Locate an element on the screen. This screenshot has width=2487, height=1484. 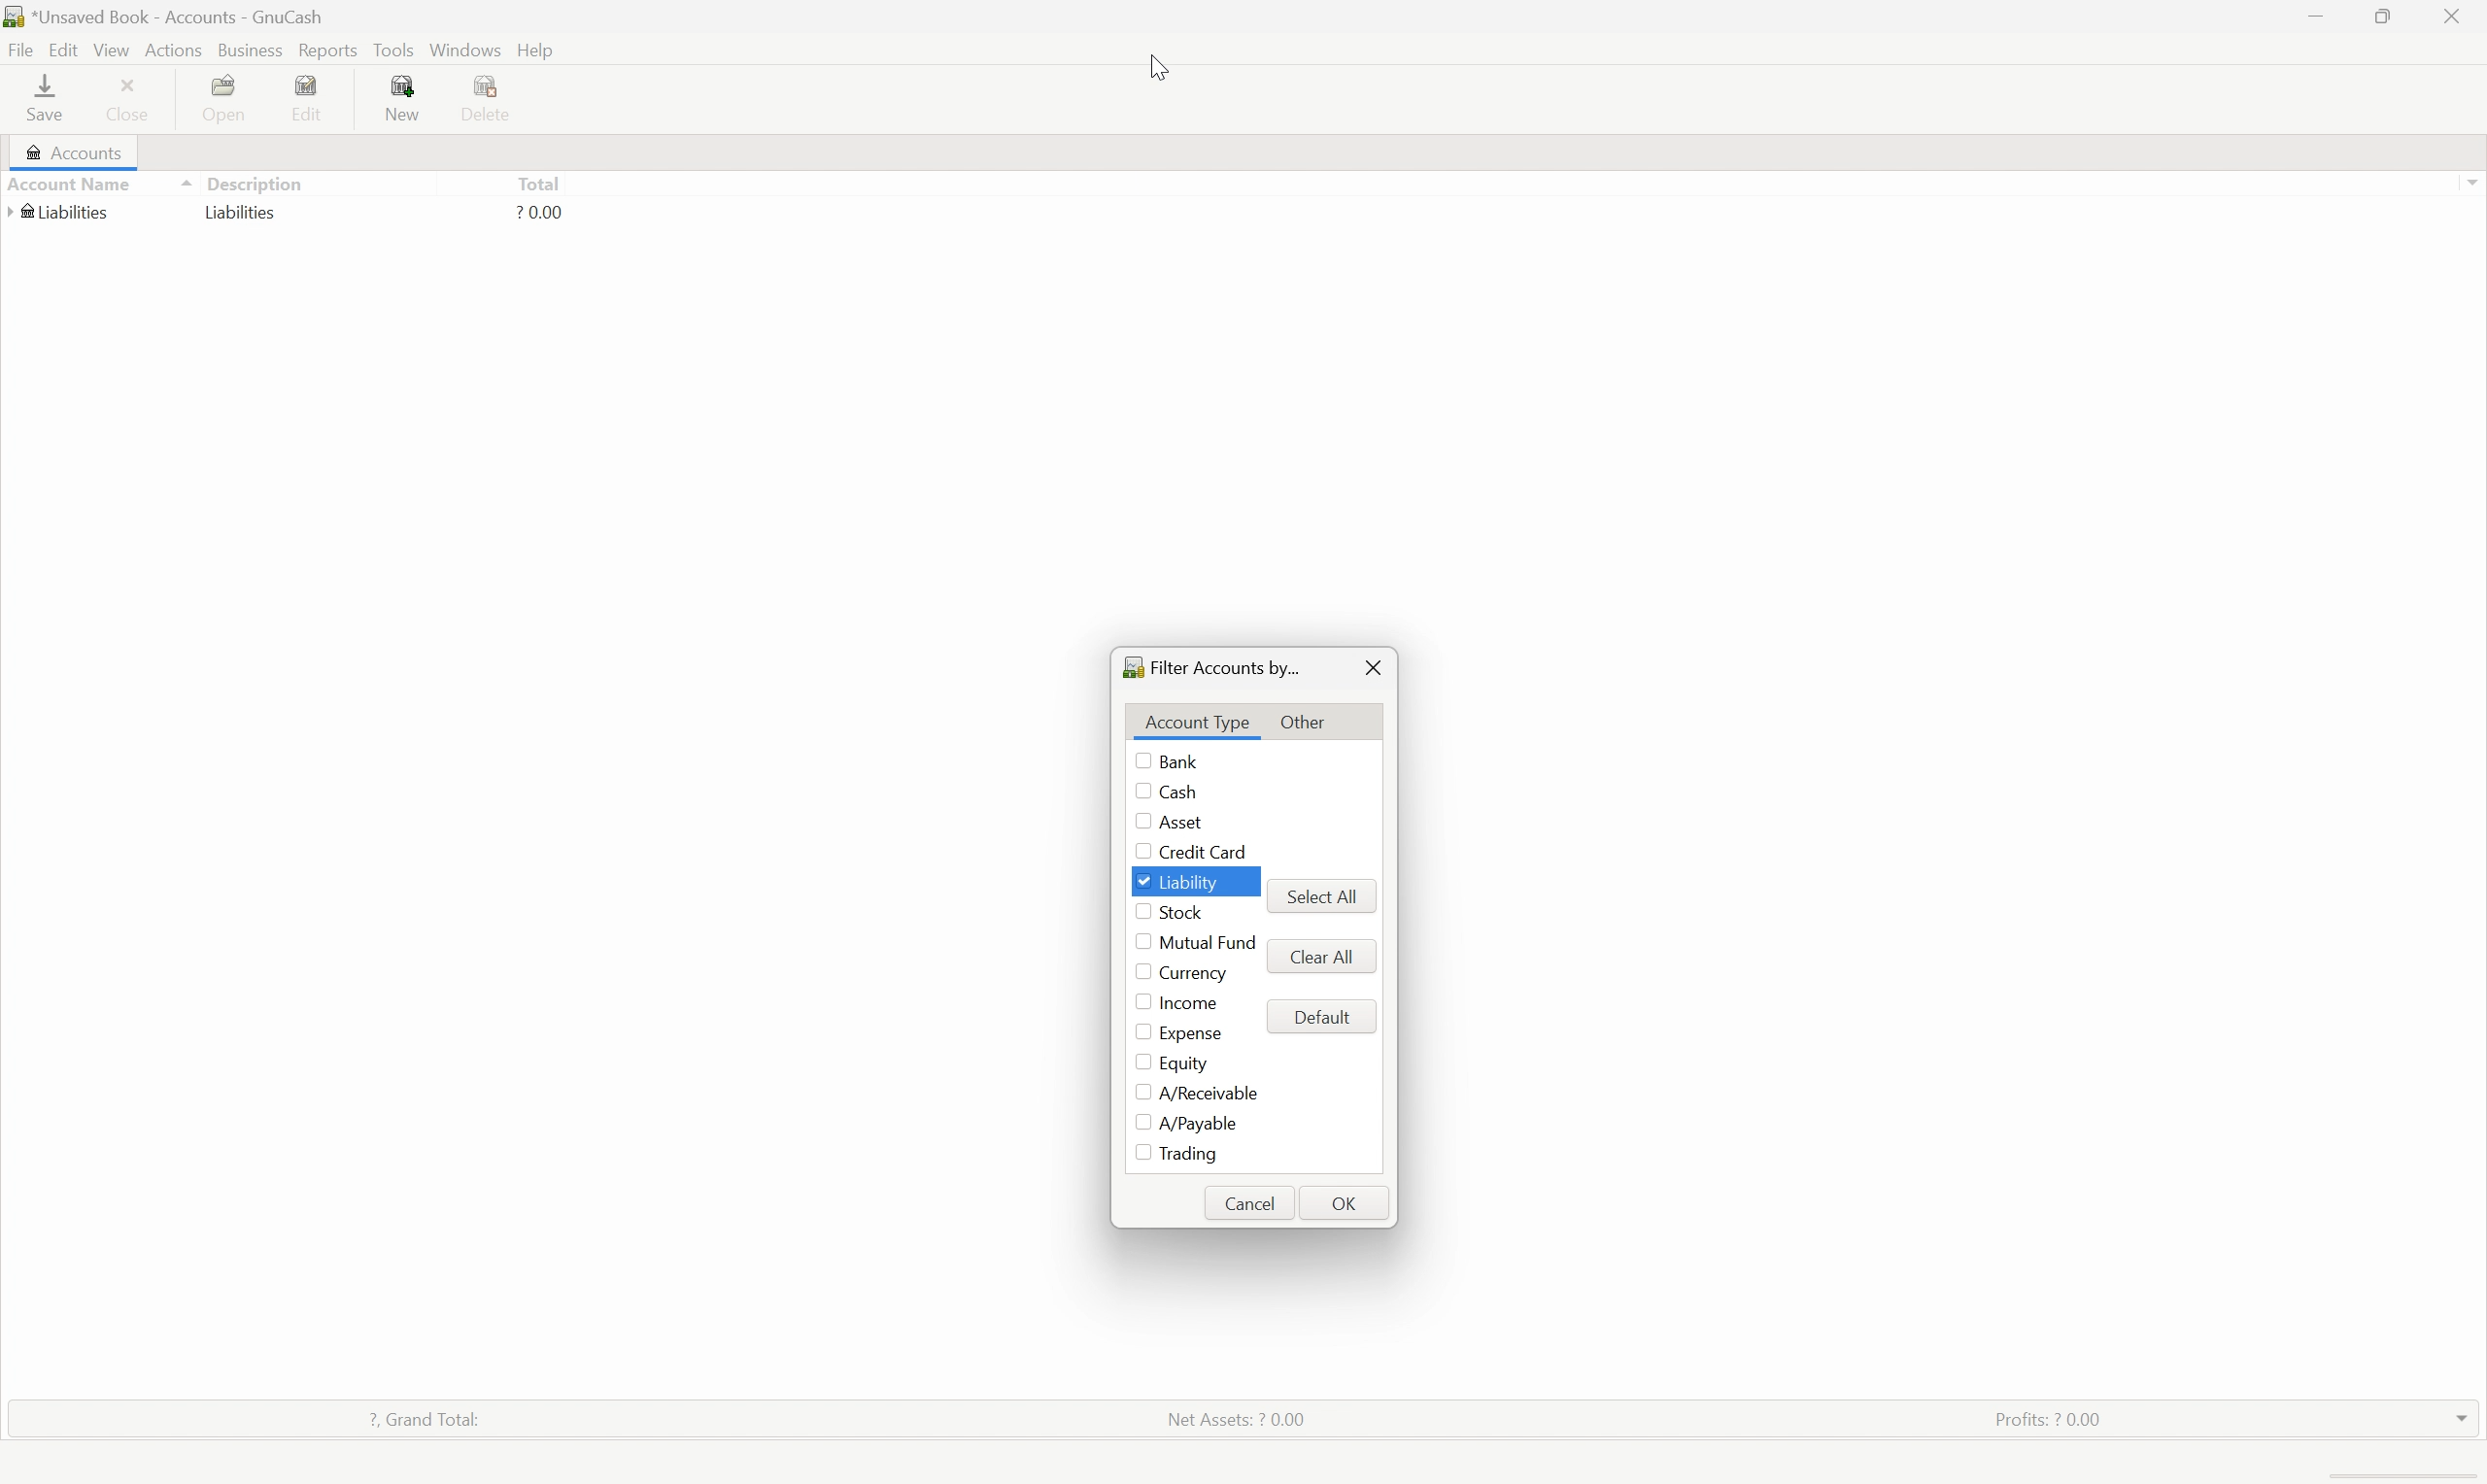
Windows is located at coordinates (467, 49).